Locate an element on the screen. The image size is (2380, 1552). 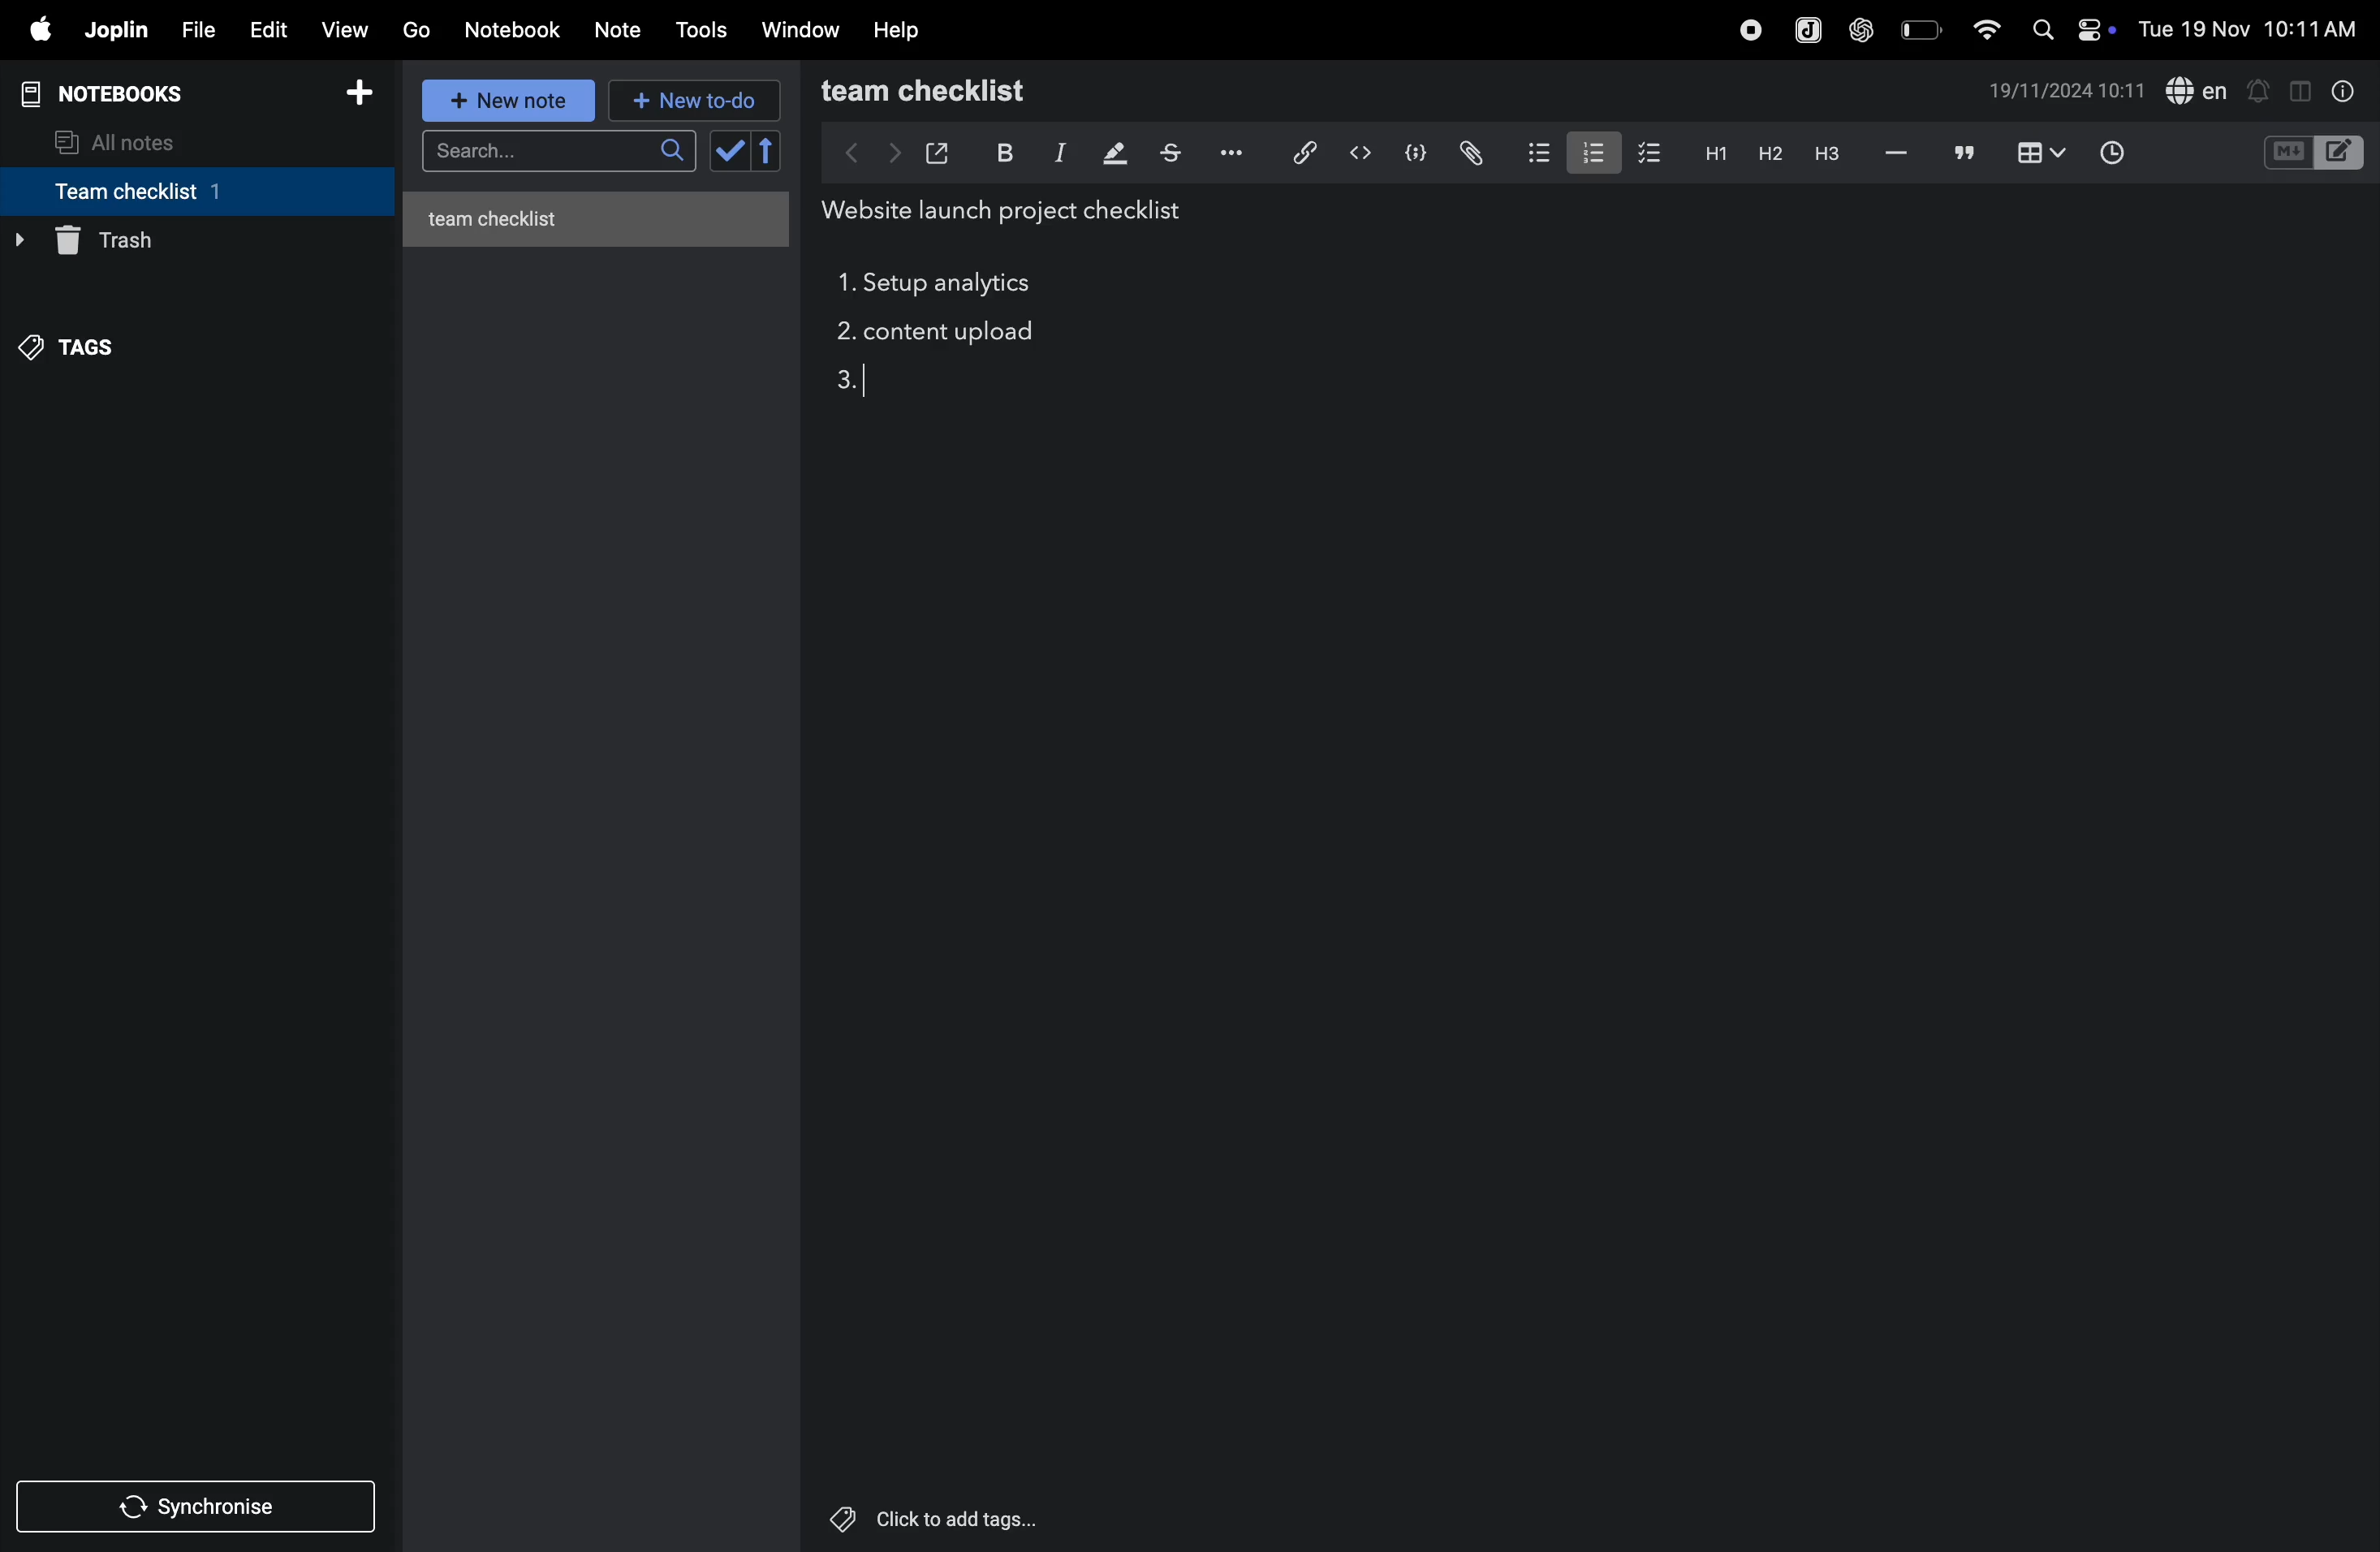
team checklist is located at coordinates (163, 191).